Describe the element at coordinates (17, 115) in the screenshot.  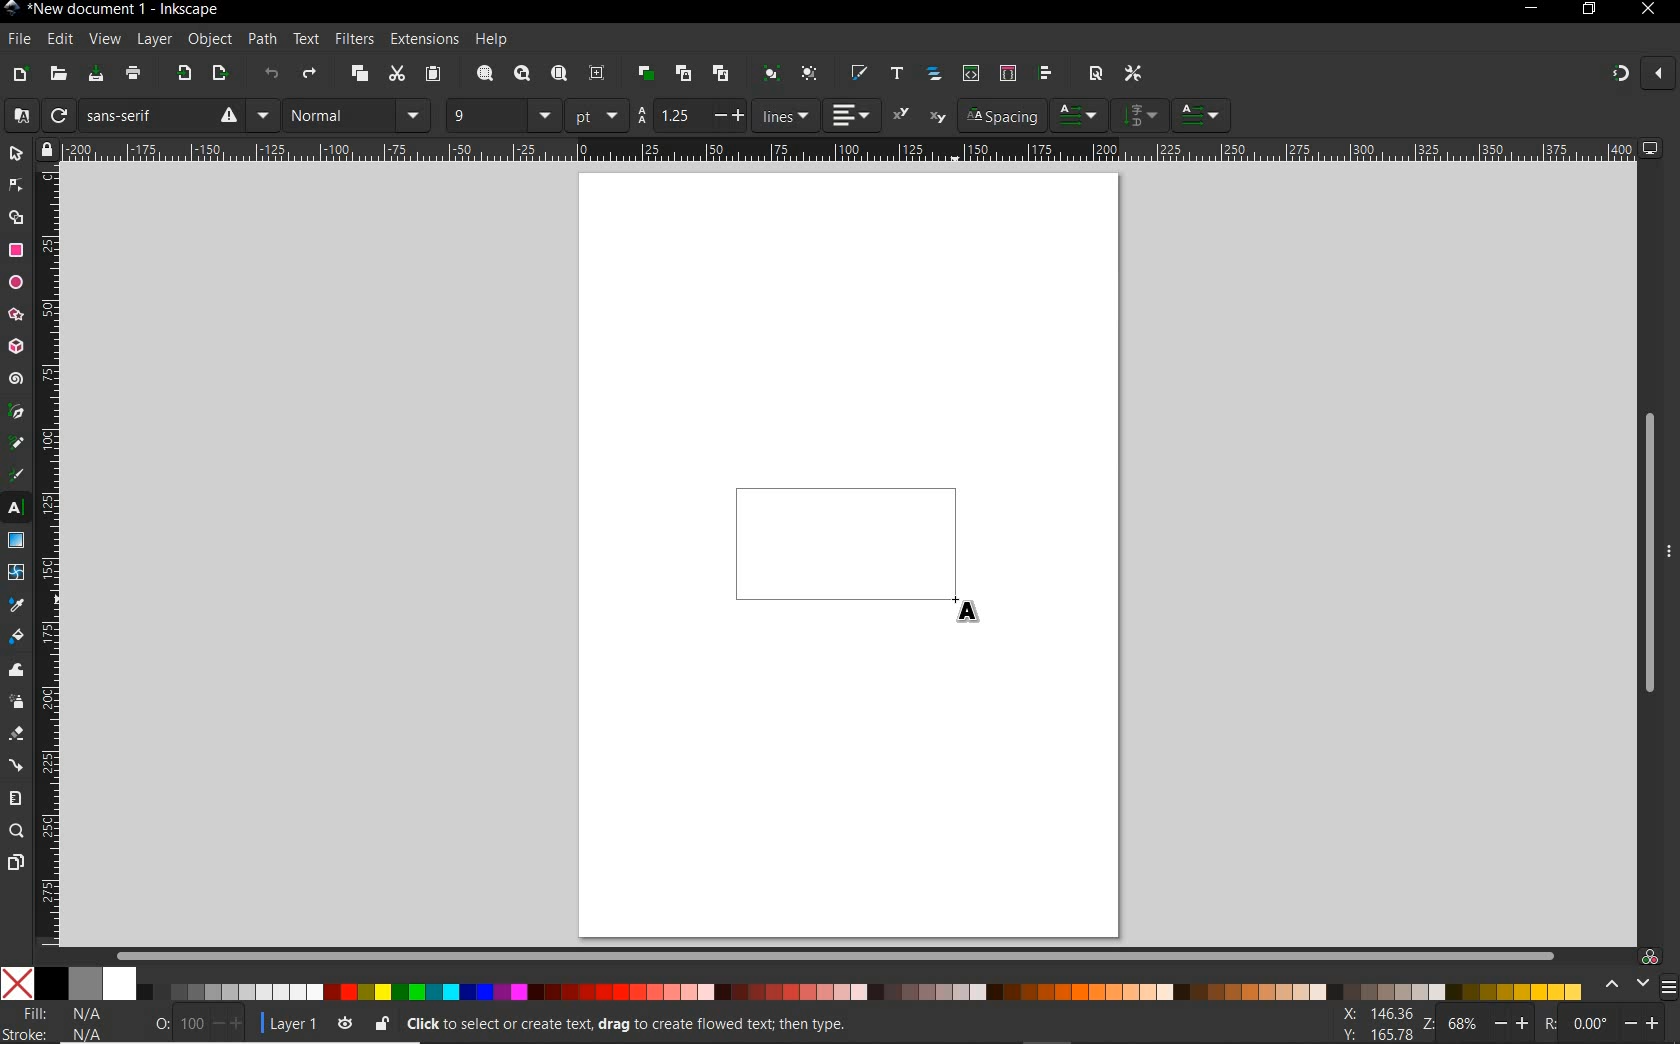
I see `A` at that location.